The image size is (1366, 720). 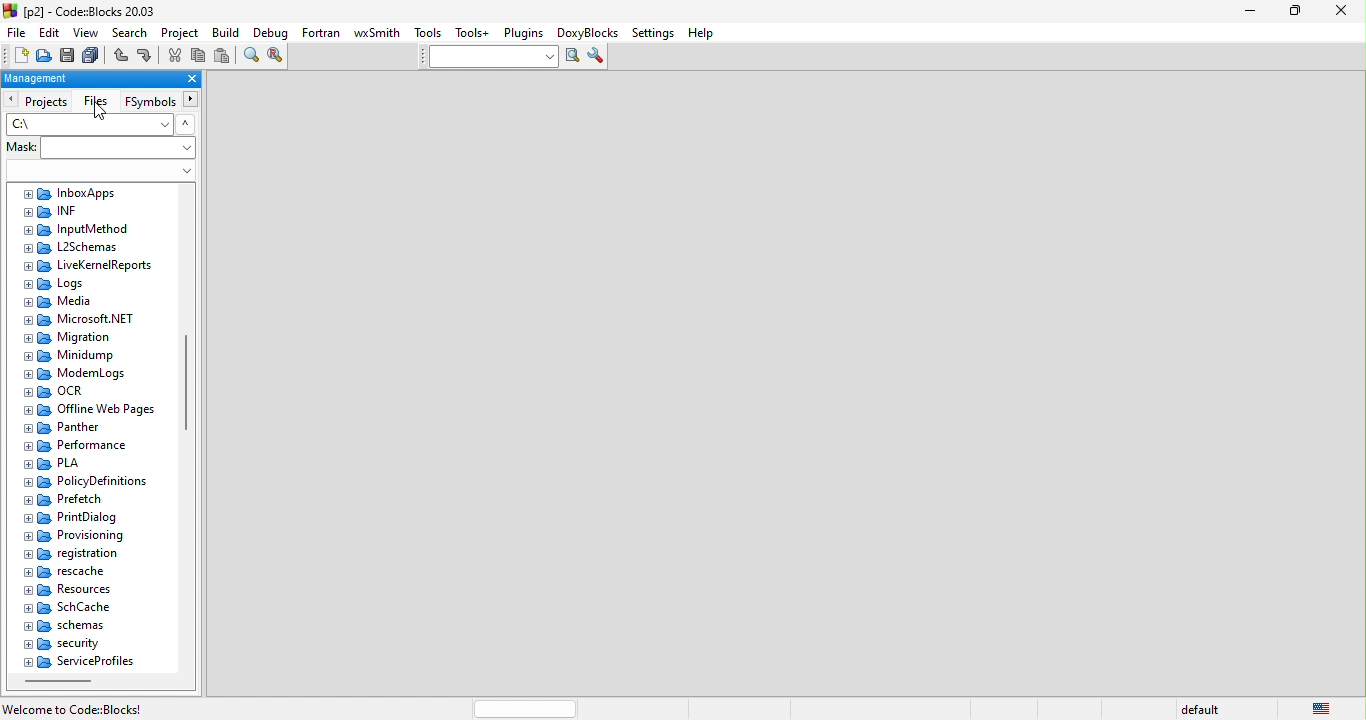 I want to click on horizontal scroll bar, so click(x=82, y=681).